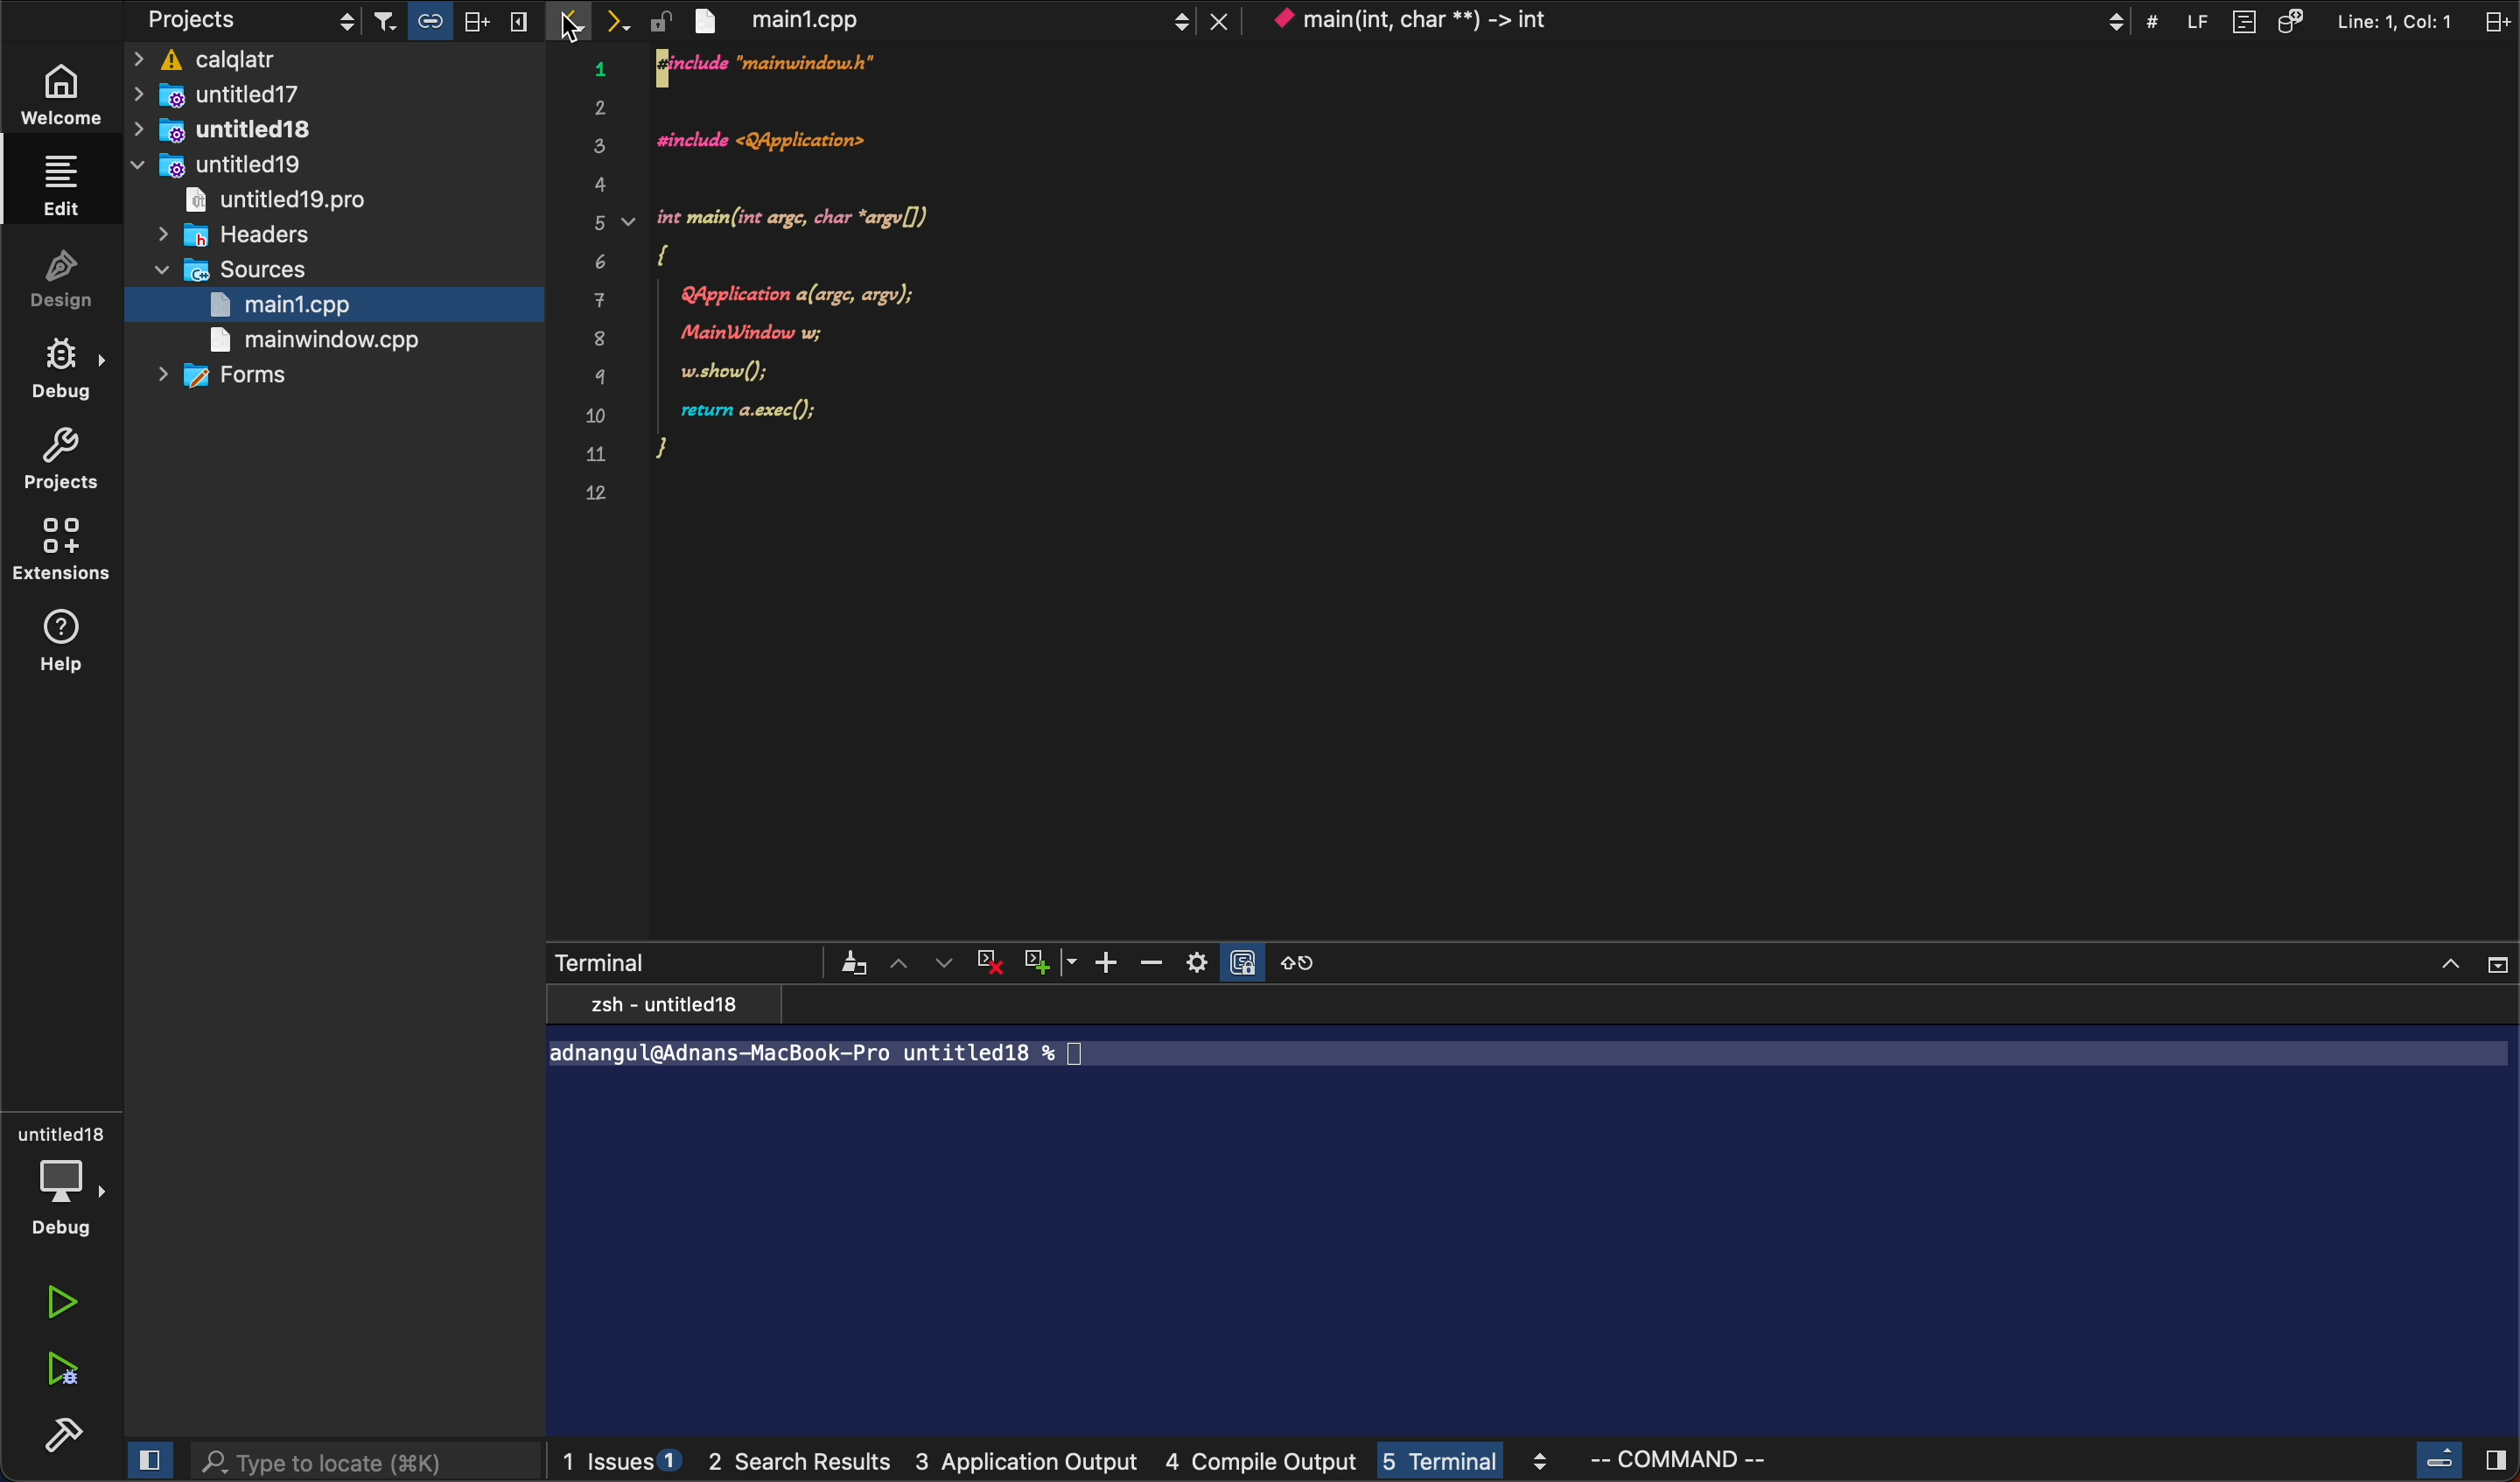 This screenshot has height=1482, width=2520. What do you see at coordinates (1698, 20) in the screenshot?
I see `context` at bounding box center [1698, 20].